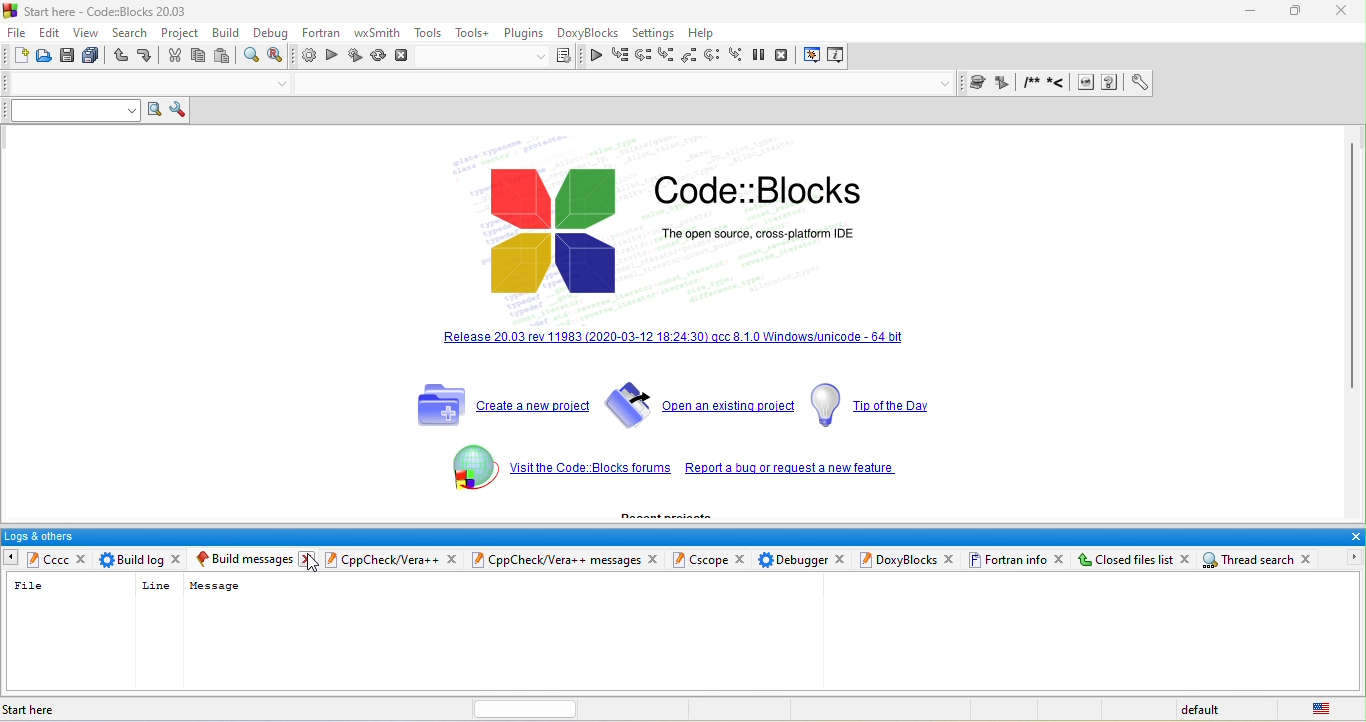 This screenshot has width=1366, height=722. Describe the element at coordinates (803, 633) in the screenshot. I see `open tab` at that location.